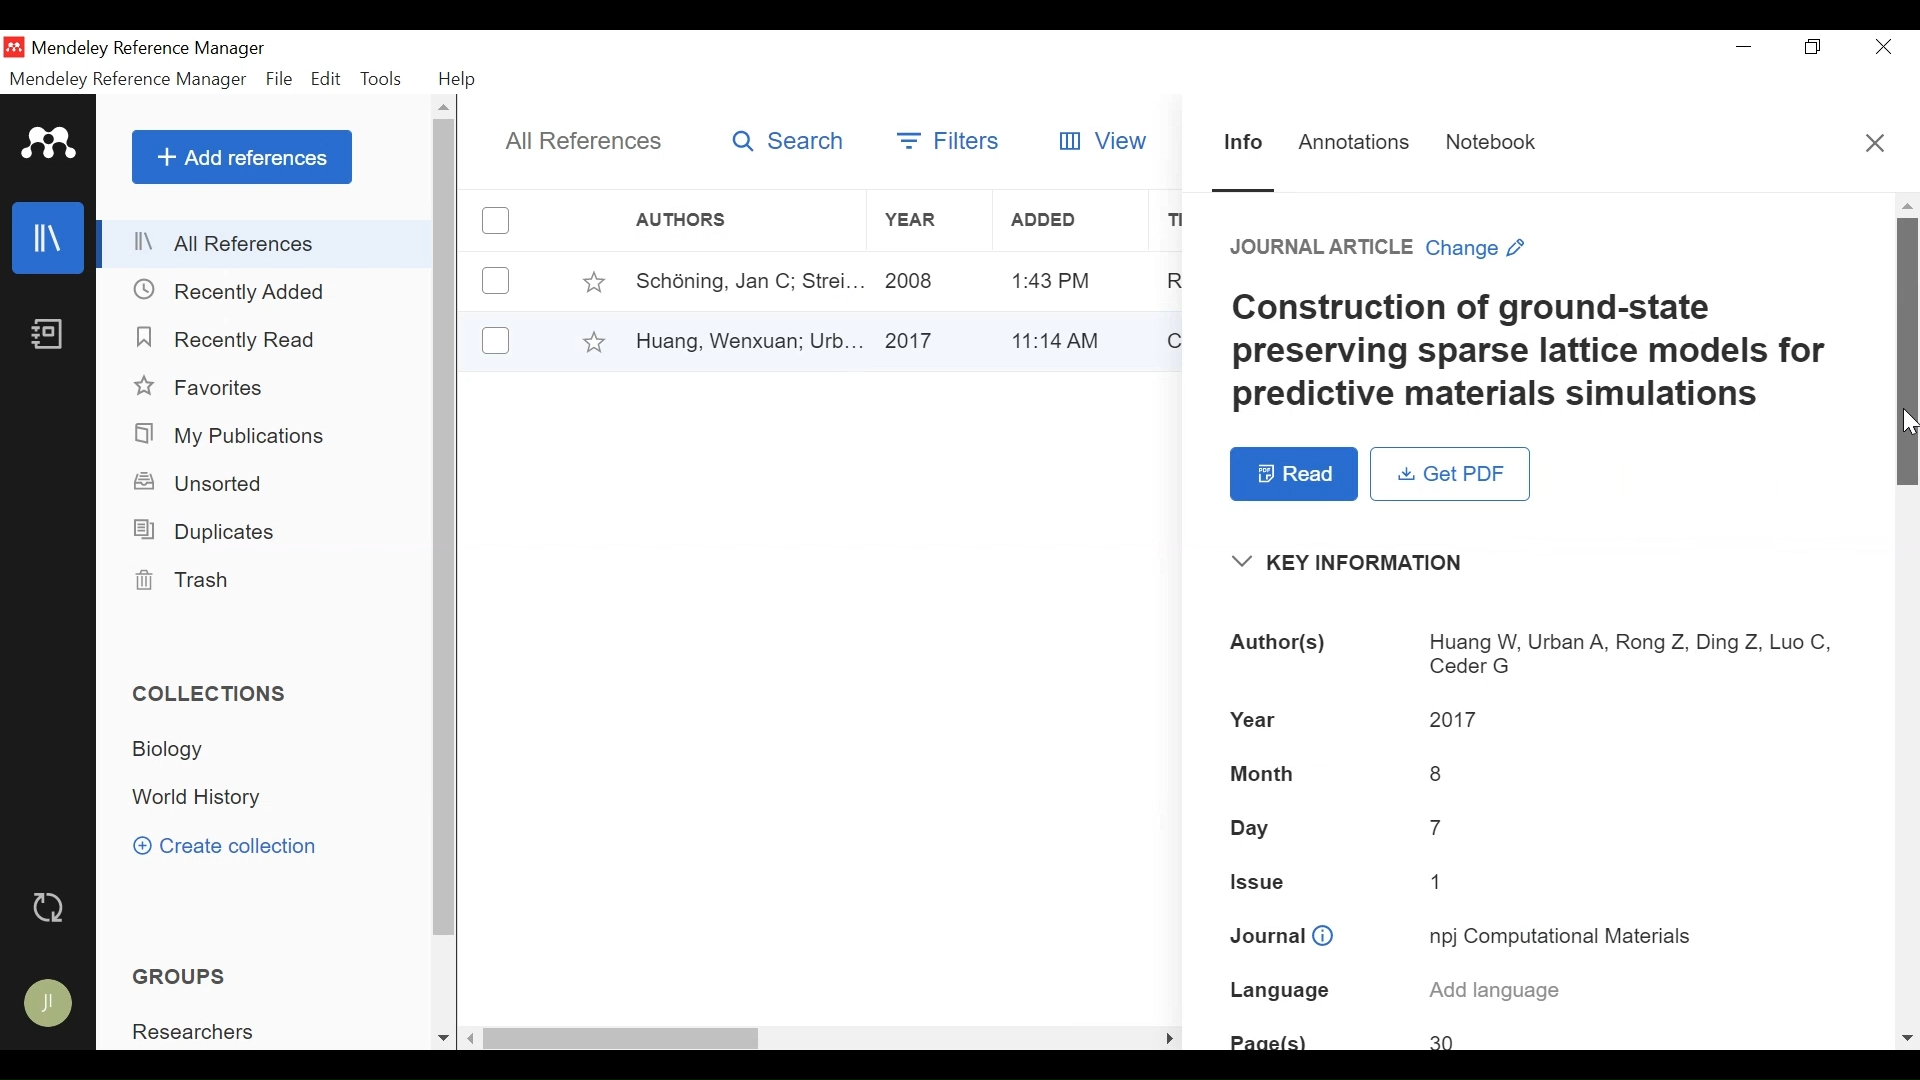 The width and height of the screenshot is (1920, 1080). What do you see at coordinates (446, 528) in the screenshot?
I see `Vertical Scroll bar` at bounding box center [446, 528].